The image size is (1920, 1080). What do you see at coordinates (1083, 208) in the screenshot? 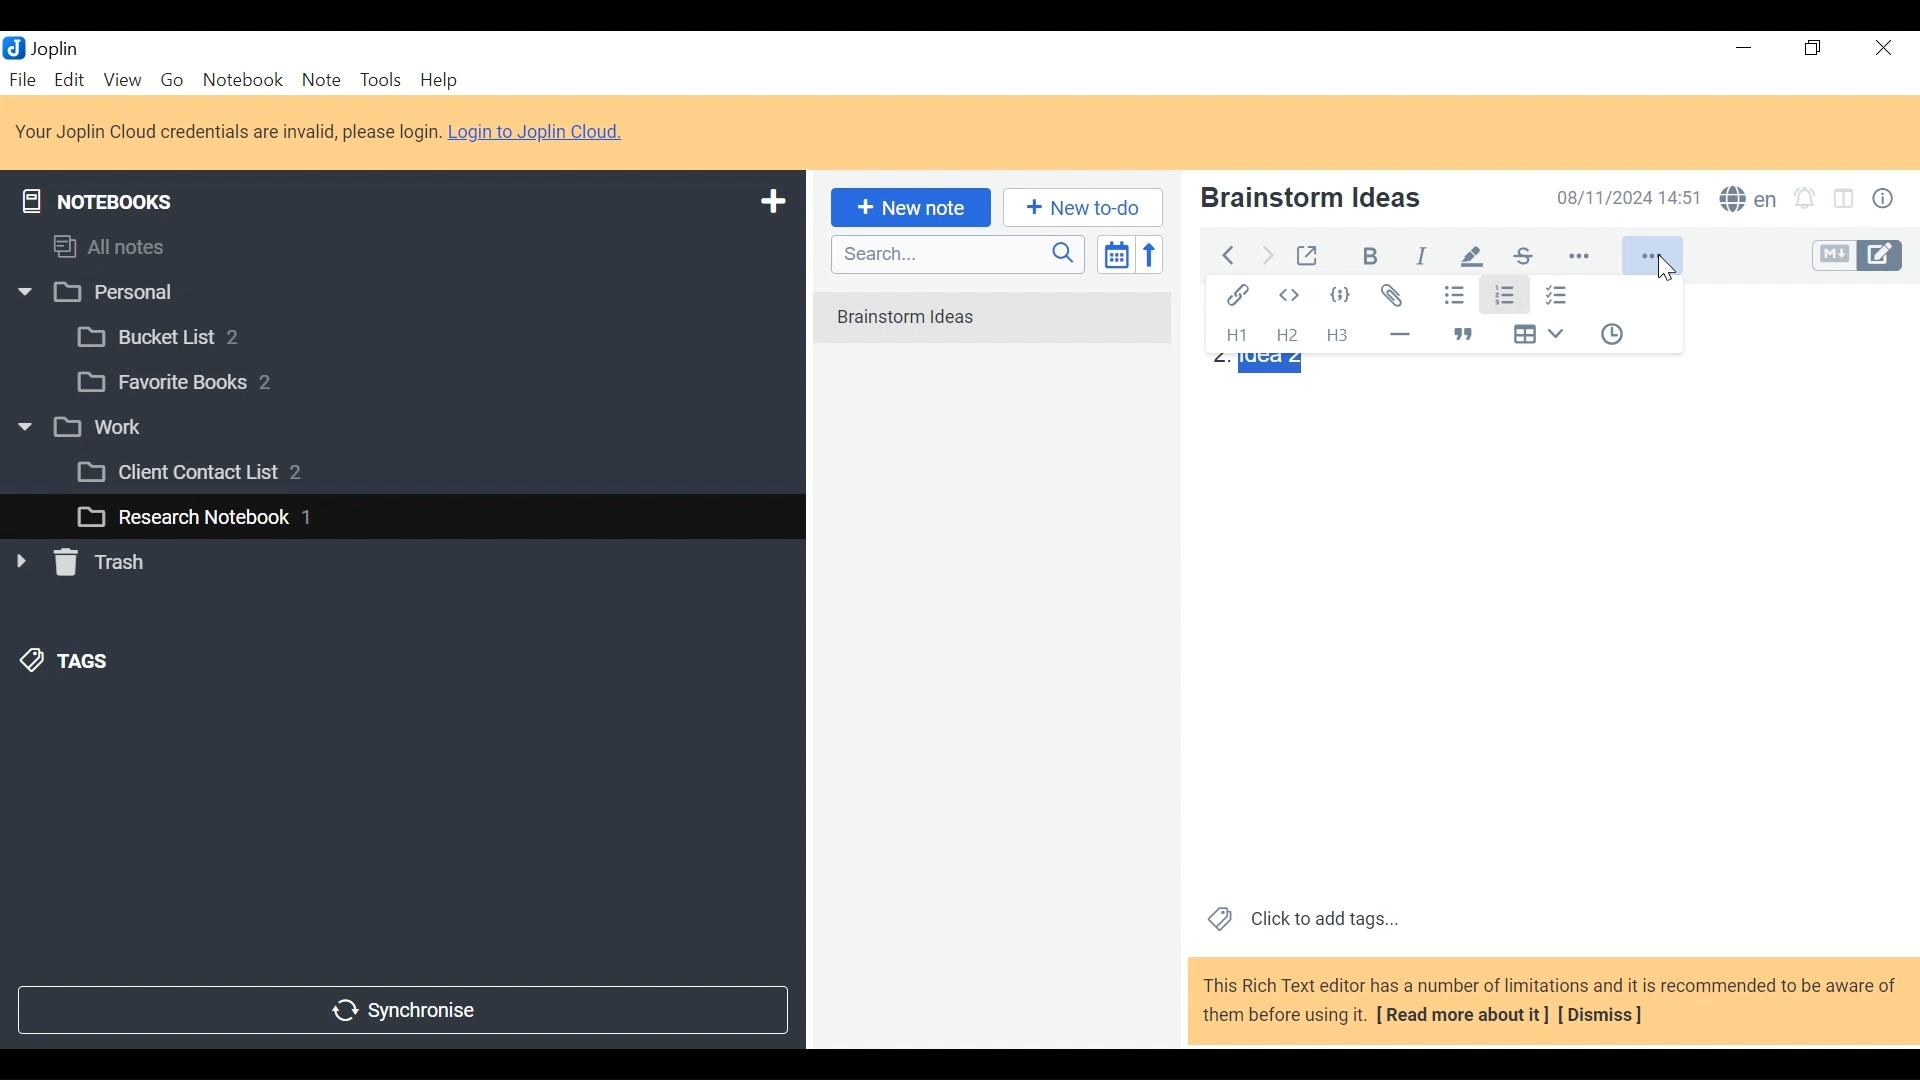
I see `Add New to Do` at bounding box center [1083, 208].